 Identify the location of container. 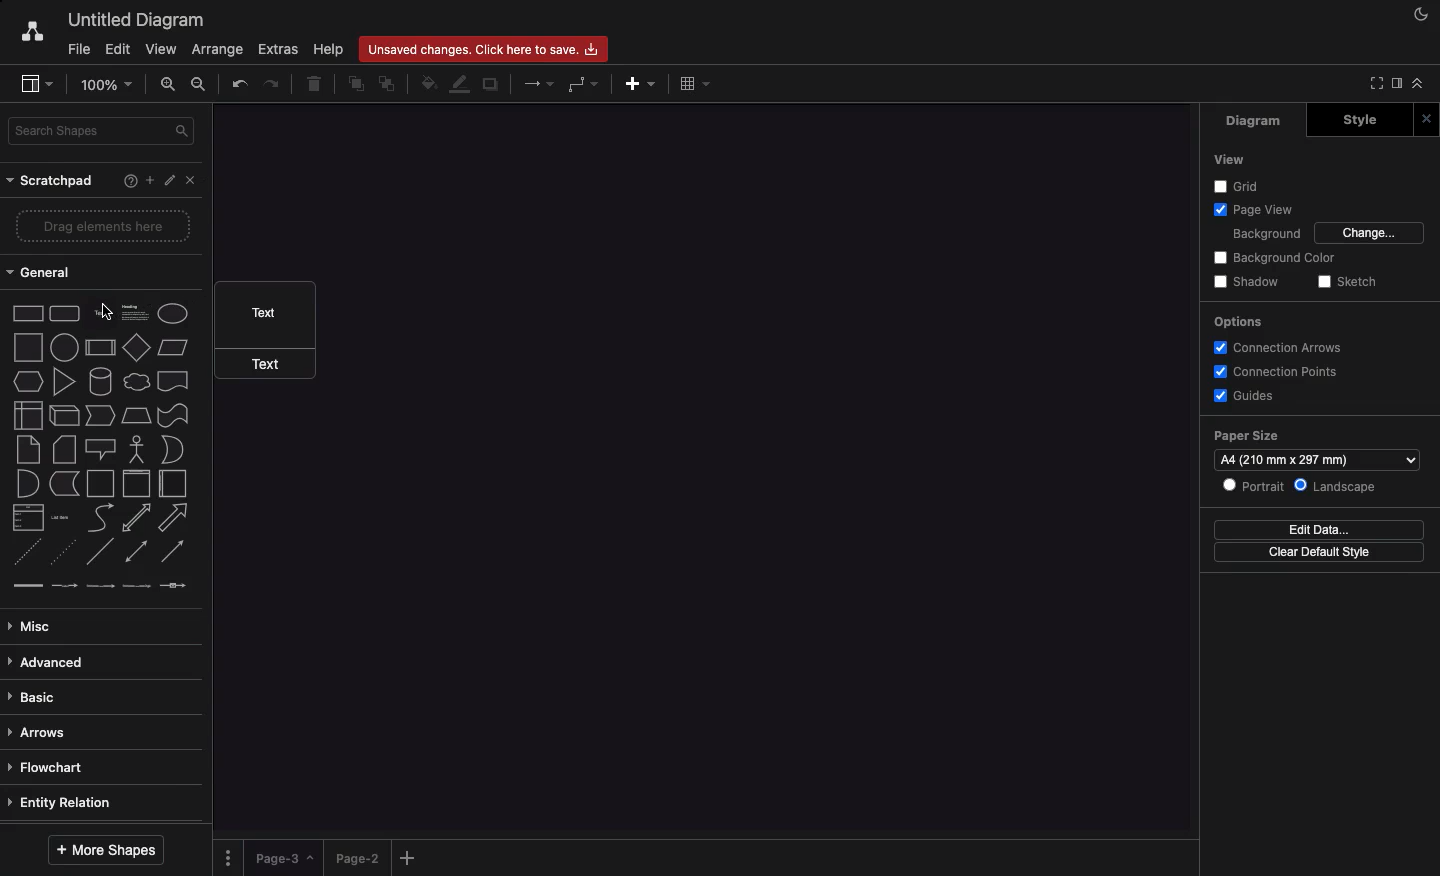
(100, 484).